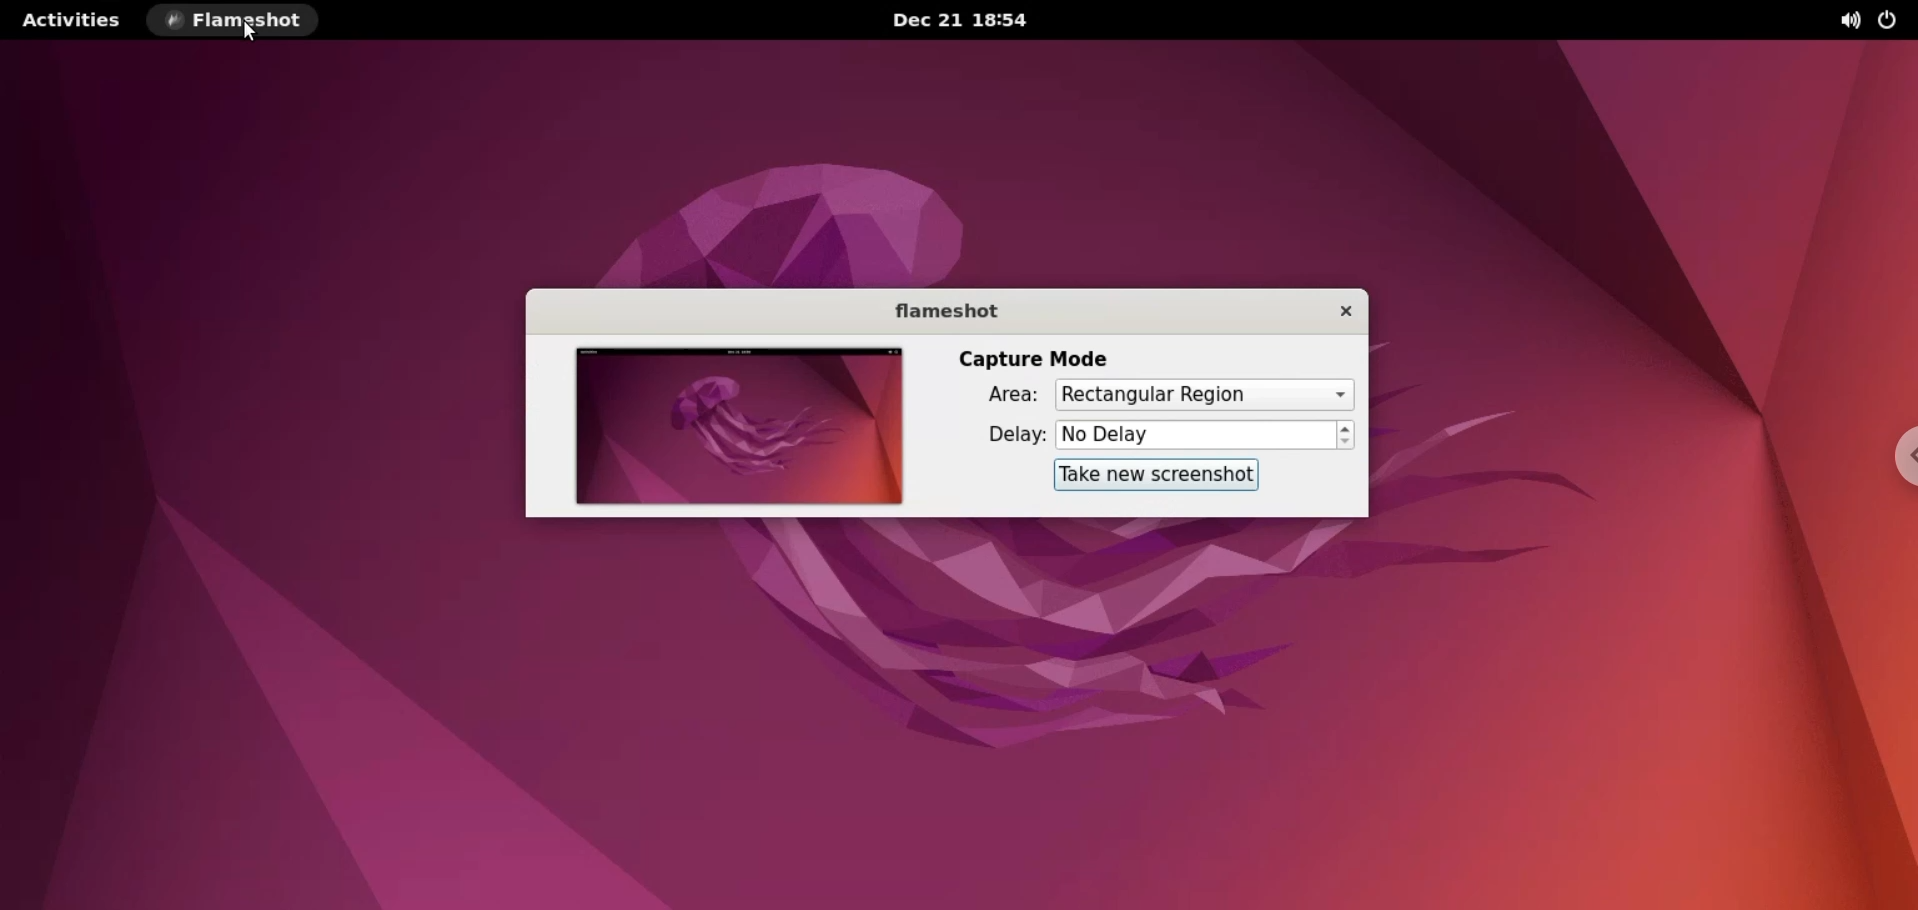 Image resolution: width=1918 pixels, height=910 pixels. What do you see at coordinates (1000, 439) in the screenshot?
I see `delay ` at bounding box center [1000, 439].